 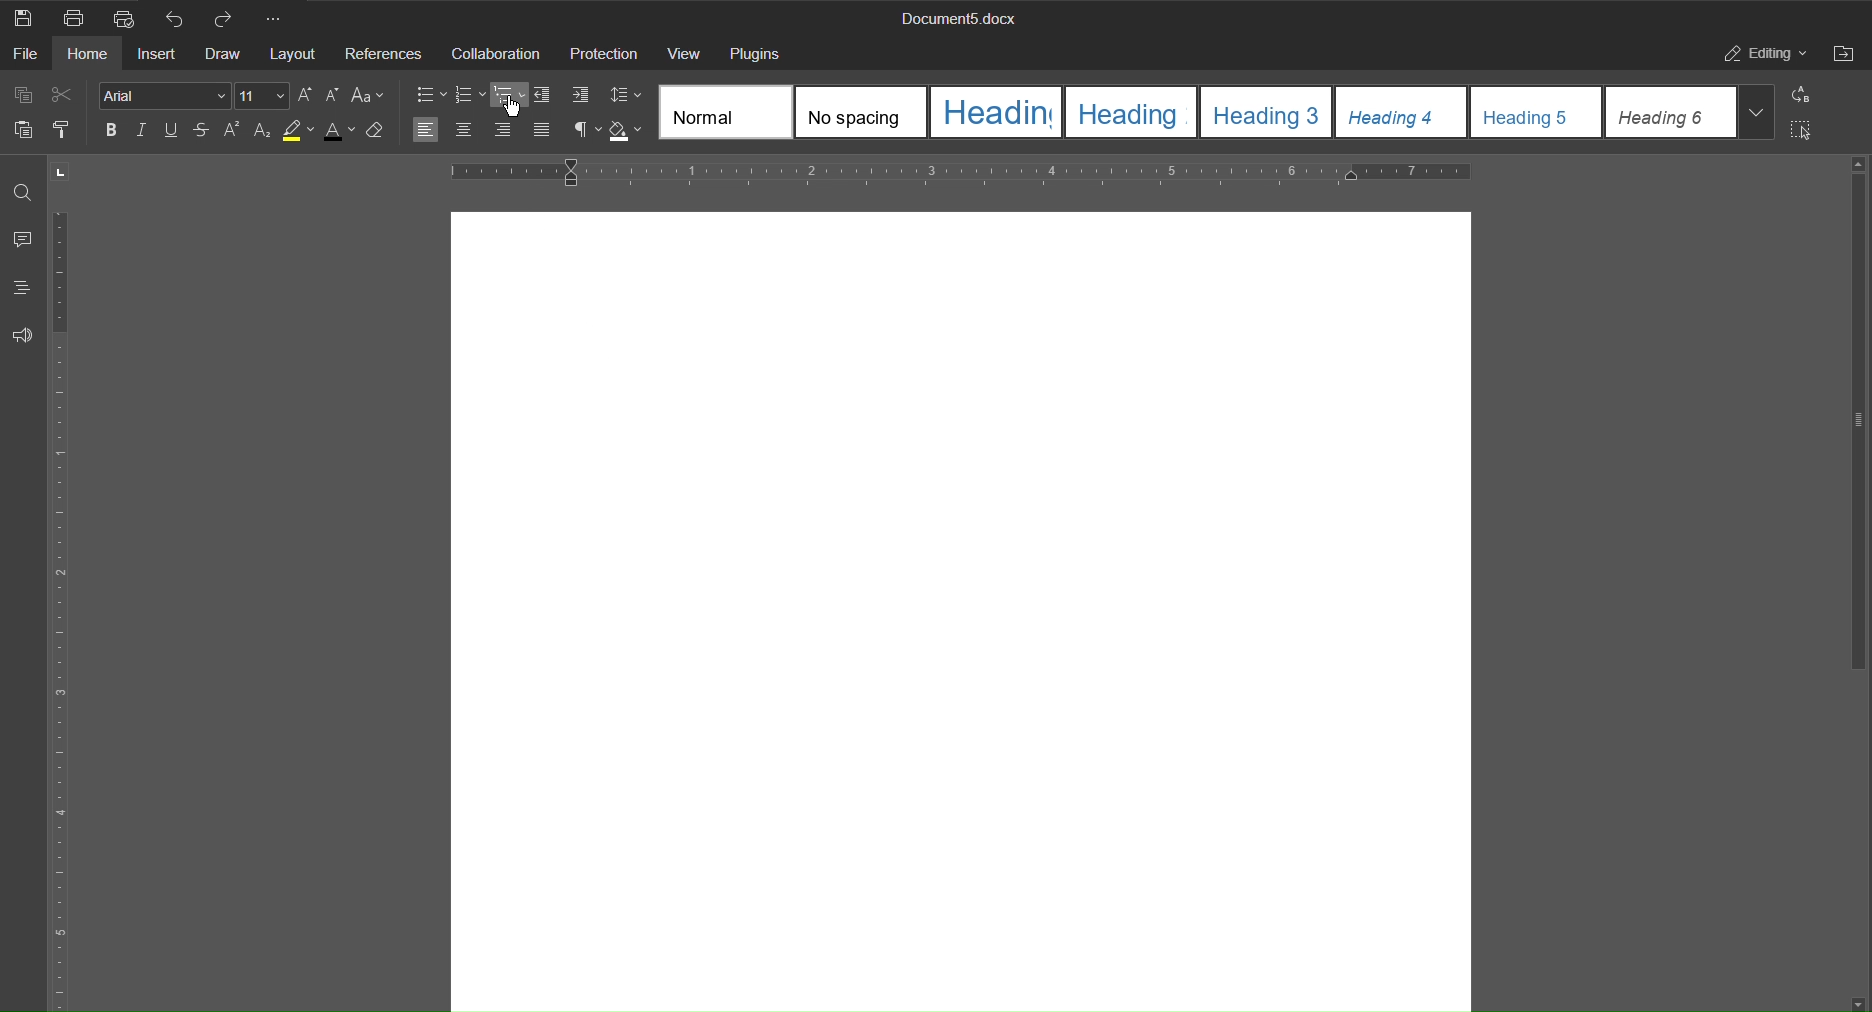 I want to click on Feedback and Support, so click(x=22, y=333).